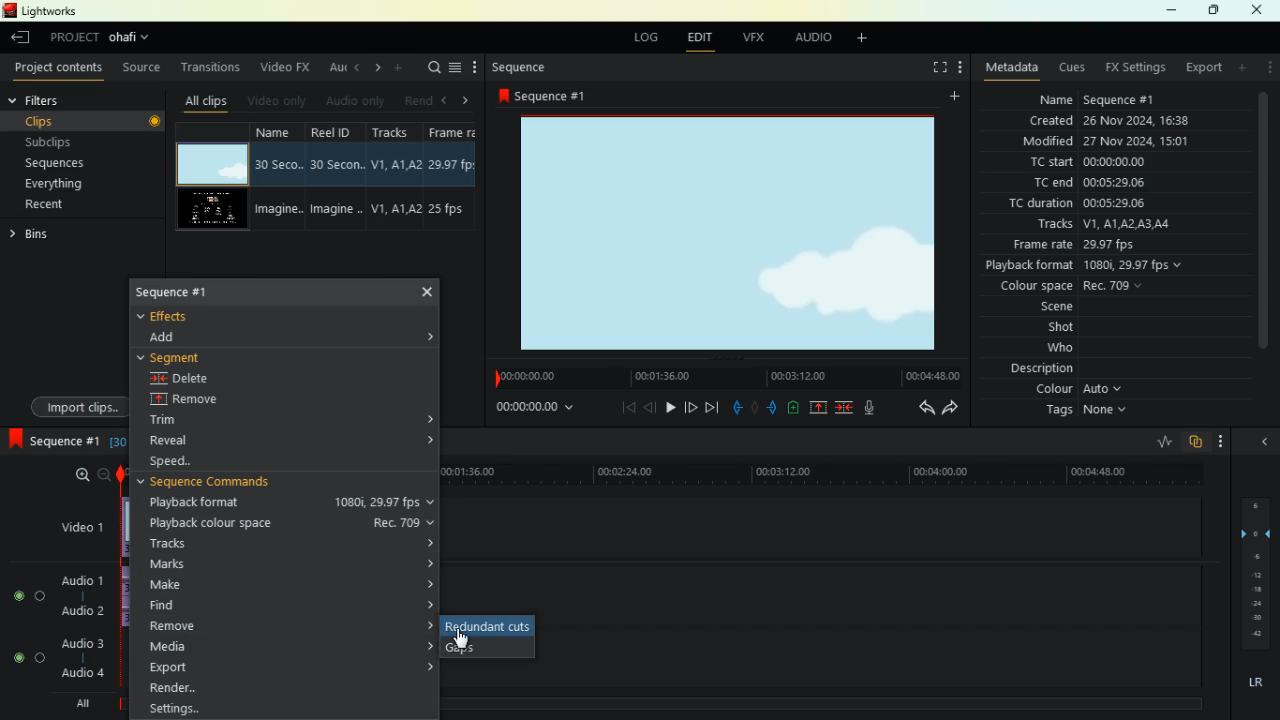  What do you see at coordinates (183, 293) in the screenshot?
I see `sequence` at bounding box center [183, 293].